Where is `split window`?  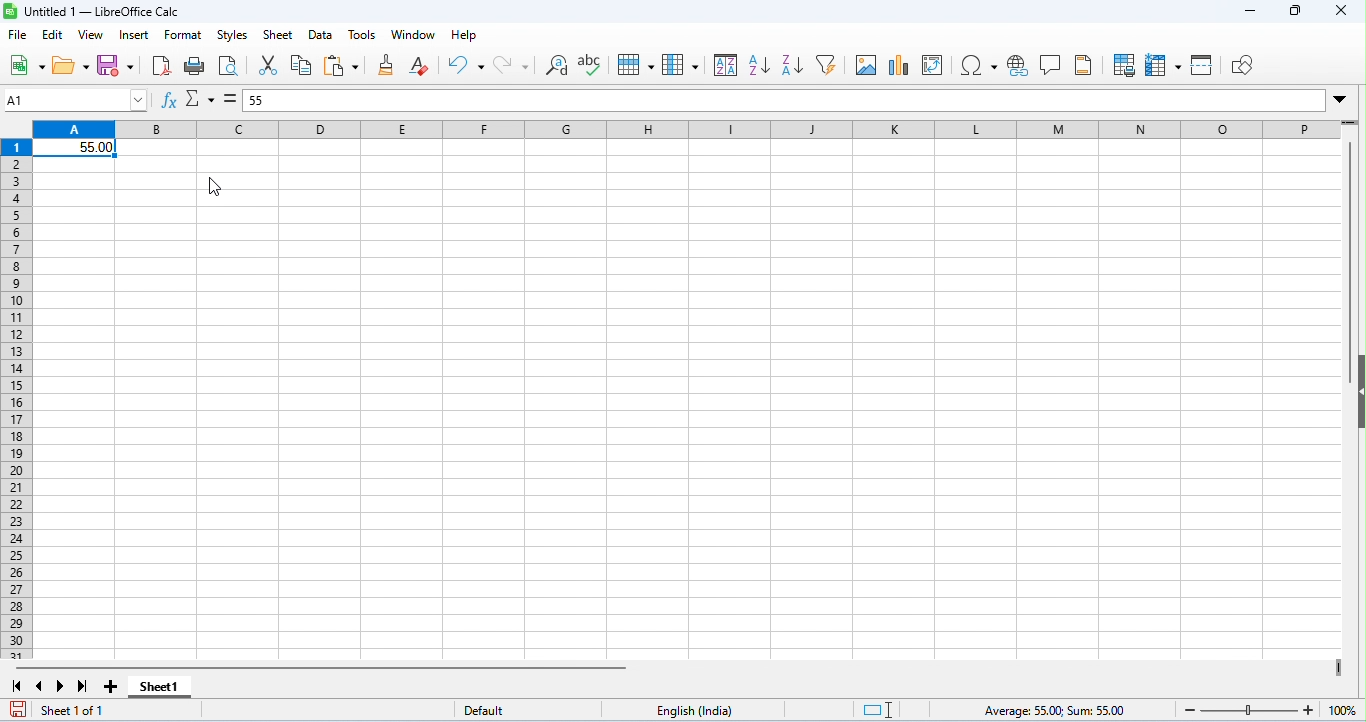 split window is located at coordinates (1202, 65).